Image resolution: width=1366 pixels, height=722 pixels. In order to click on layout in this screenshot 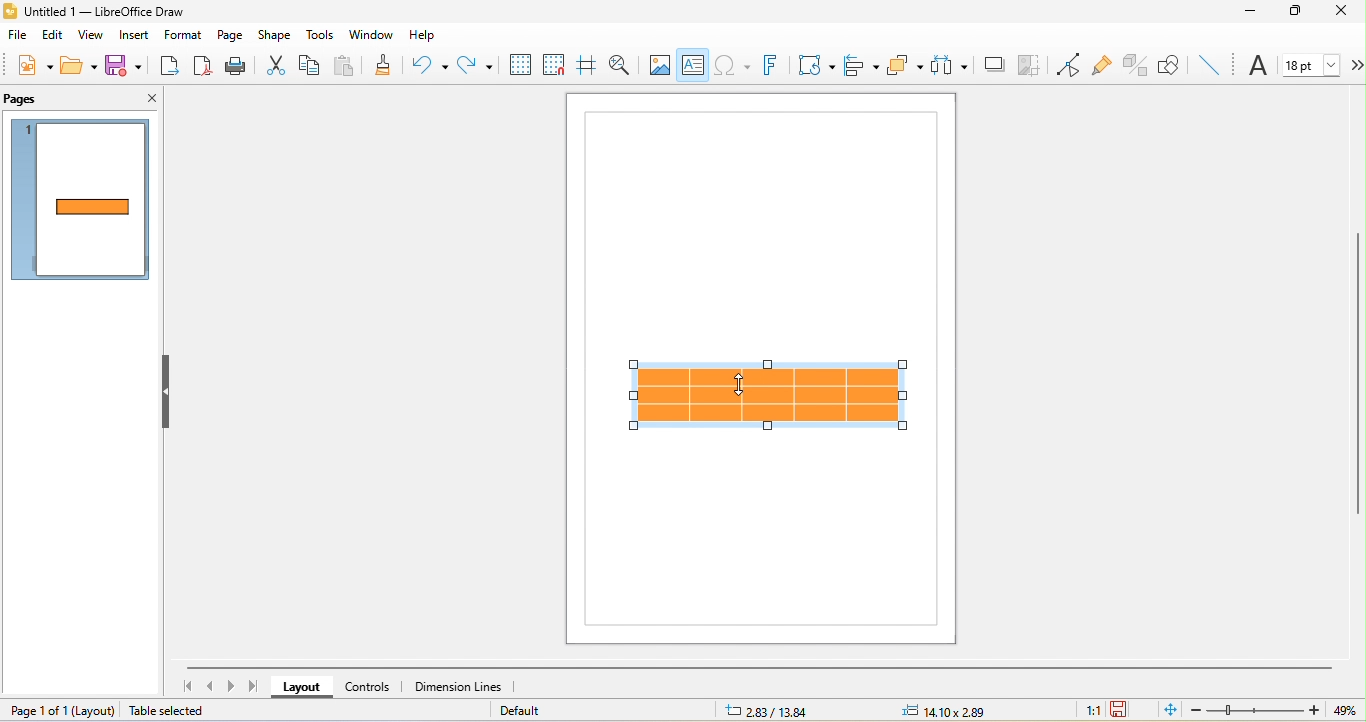, I will do `click(93, 711)`.